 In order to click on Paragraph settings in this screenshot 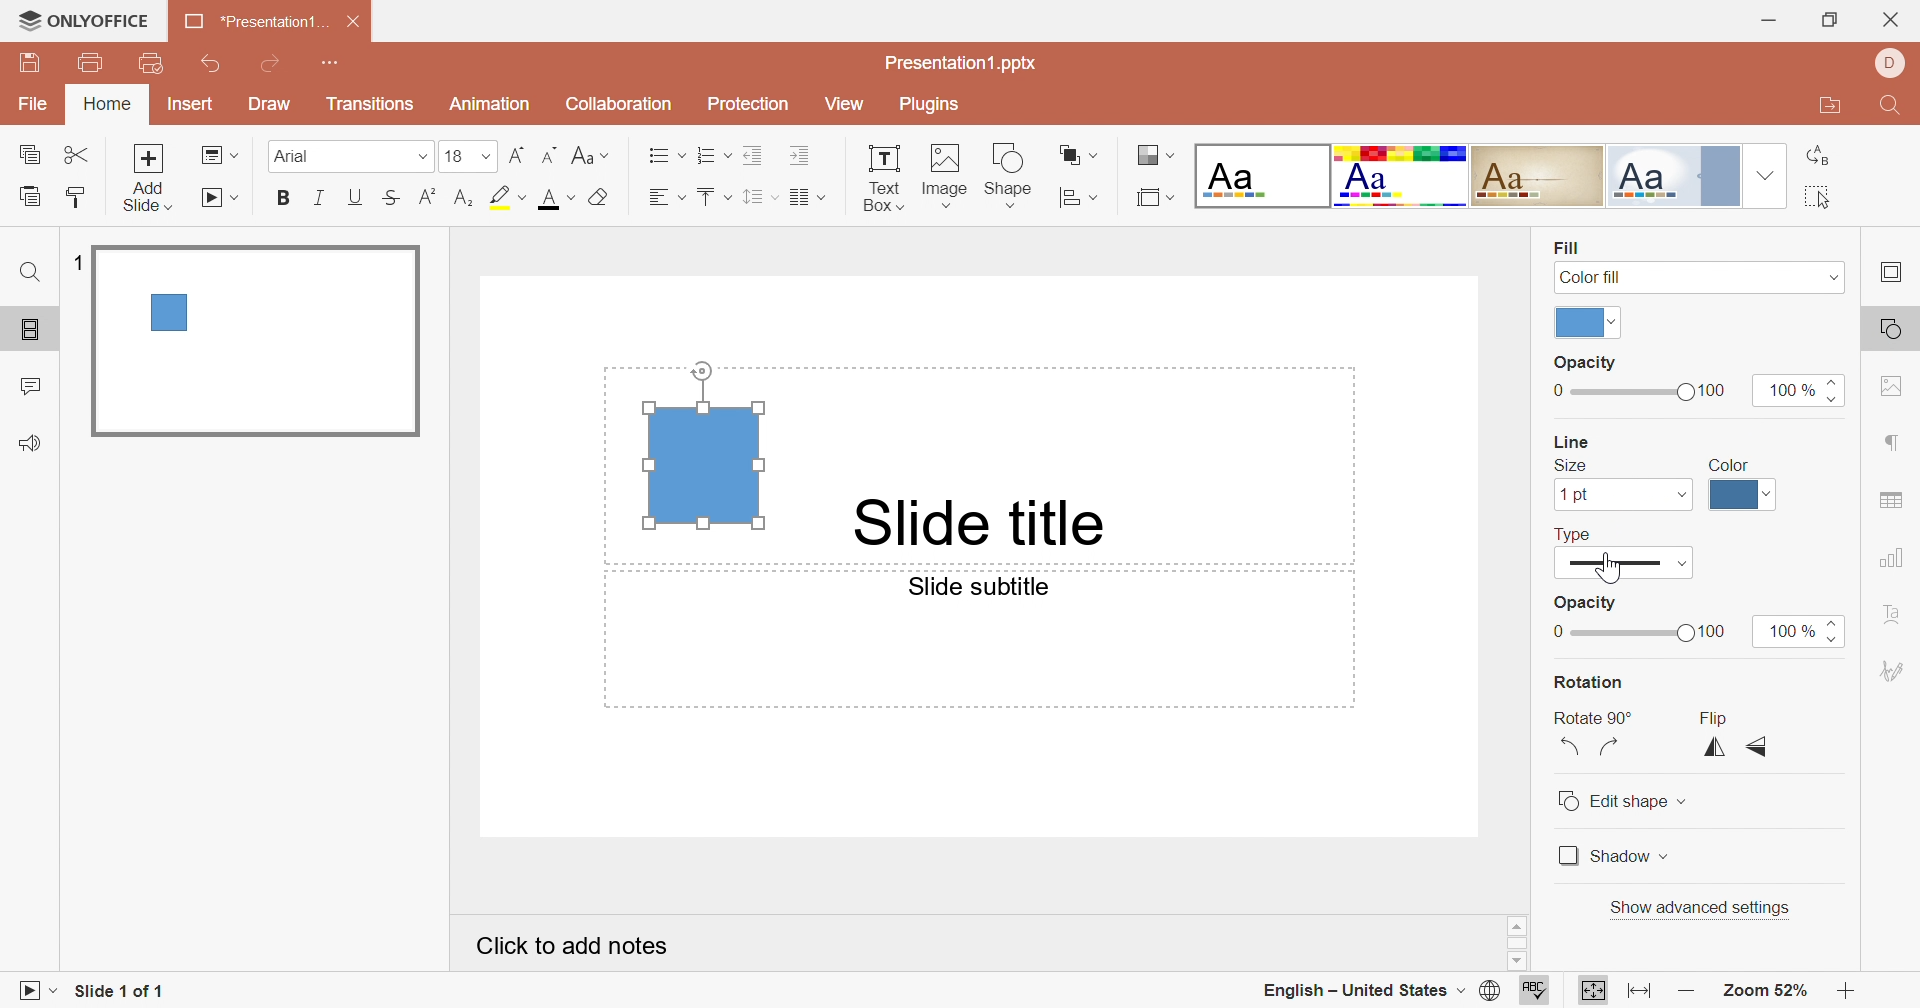, I will do `click(1897, 445)`.